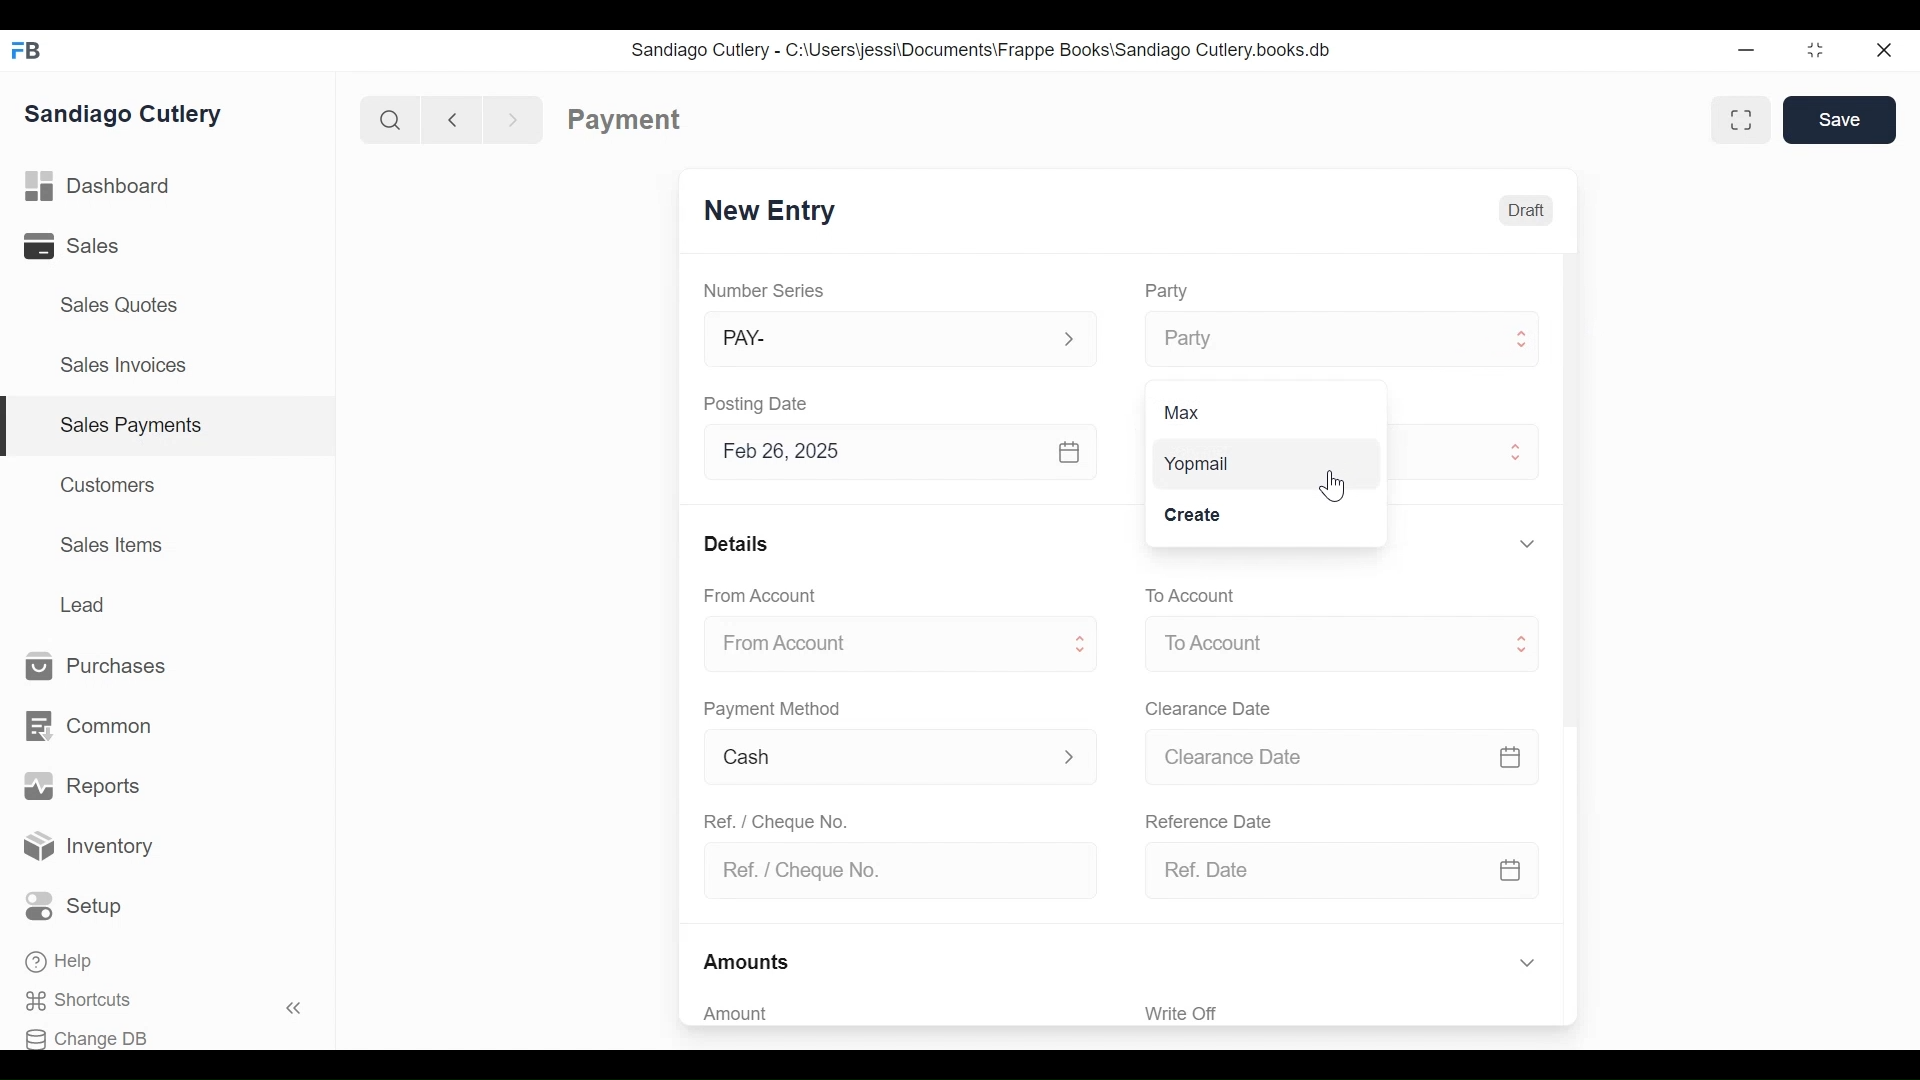 This screenshot has width=1920, height=1080. Describe the element at coordinates (90, 847) in the screenshot. I see `Inventory` at that location.